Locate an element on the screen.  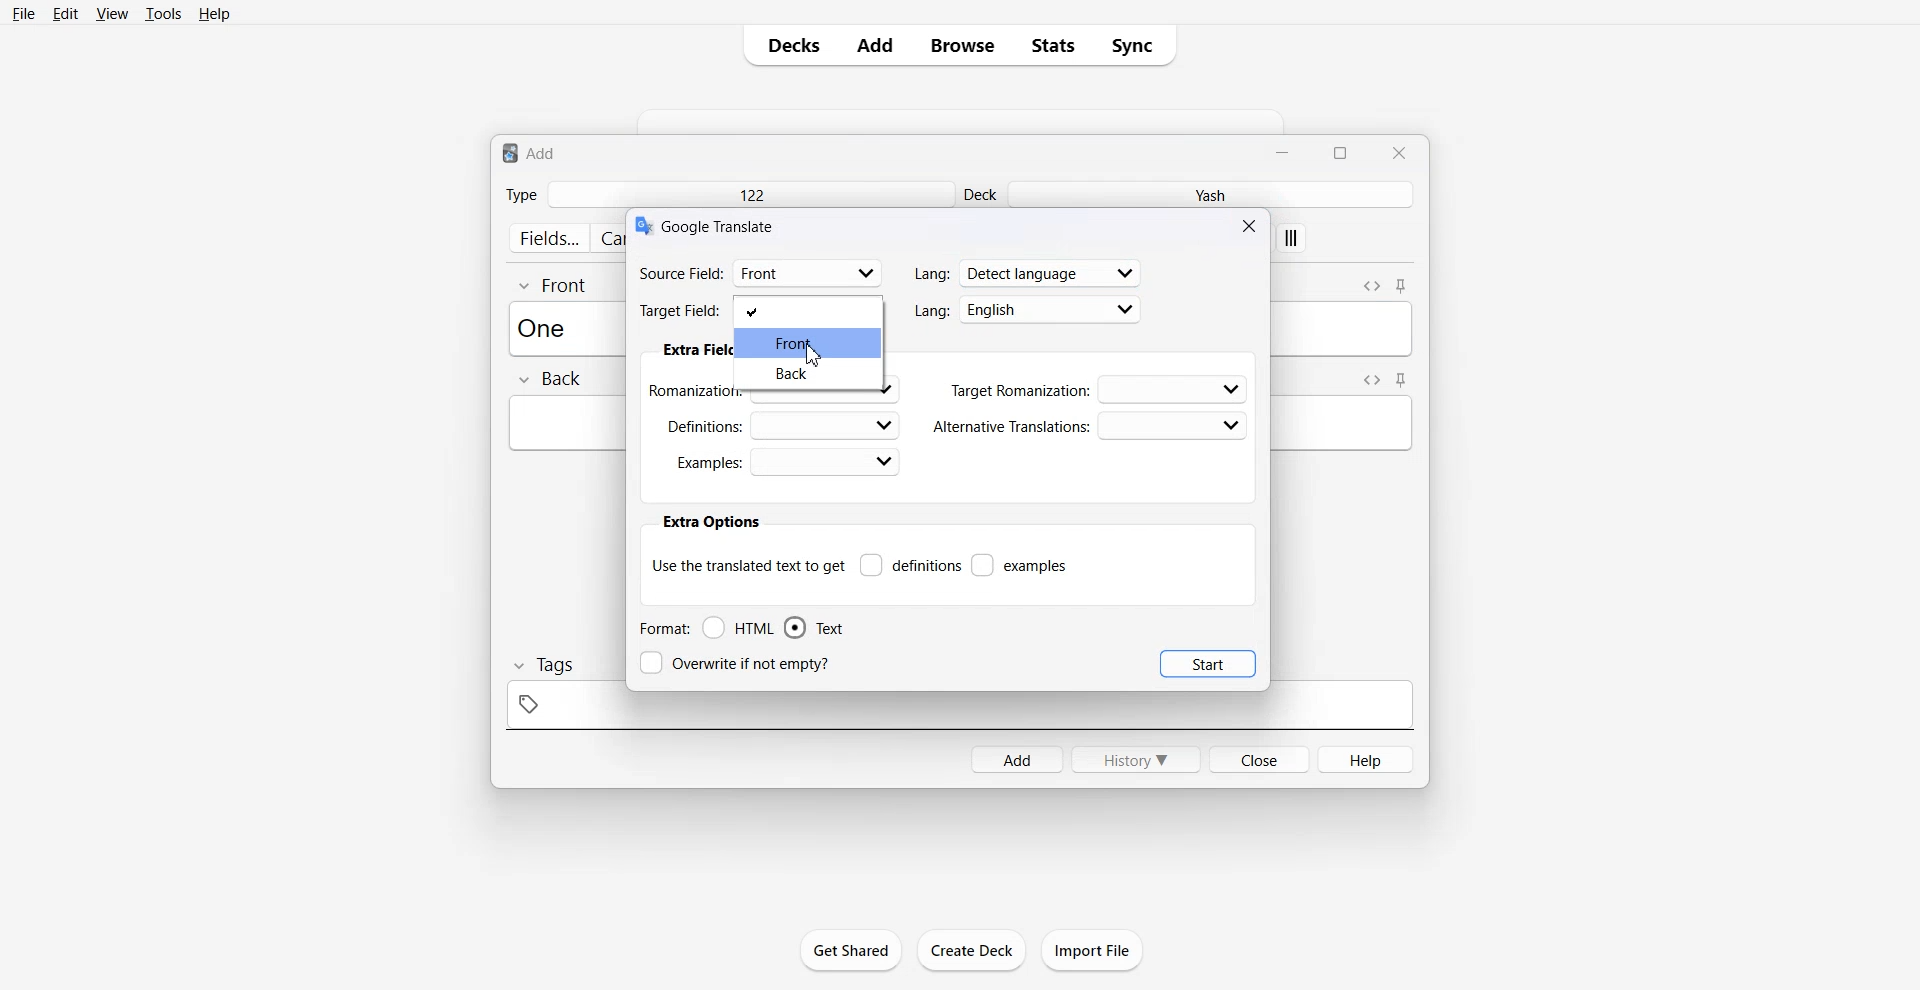
language is located at coordinates (1028, 310).